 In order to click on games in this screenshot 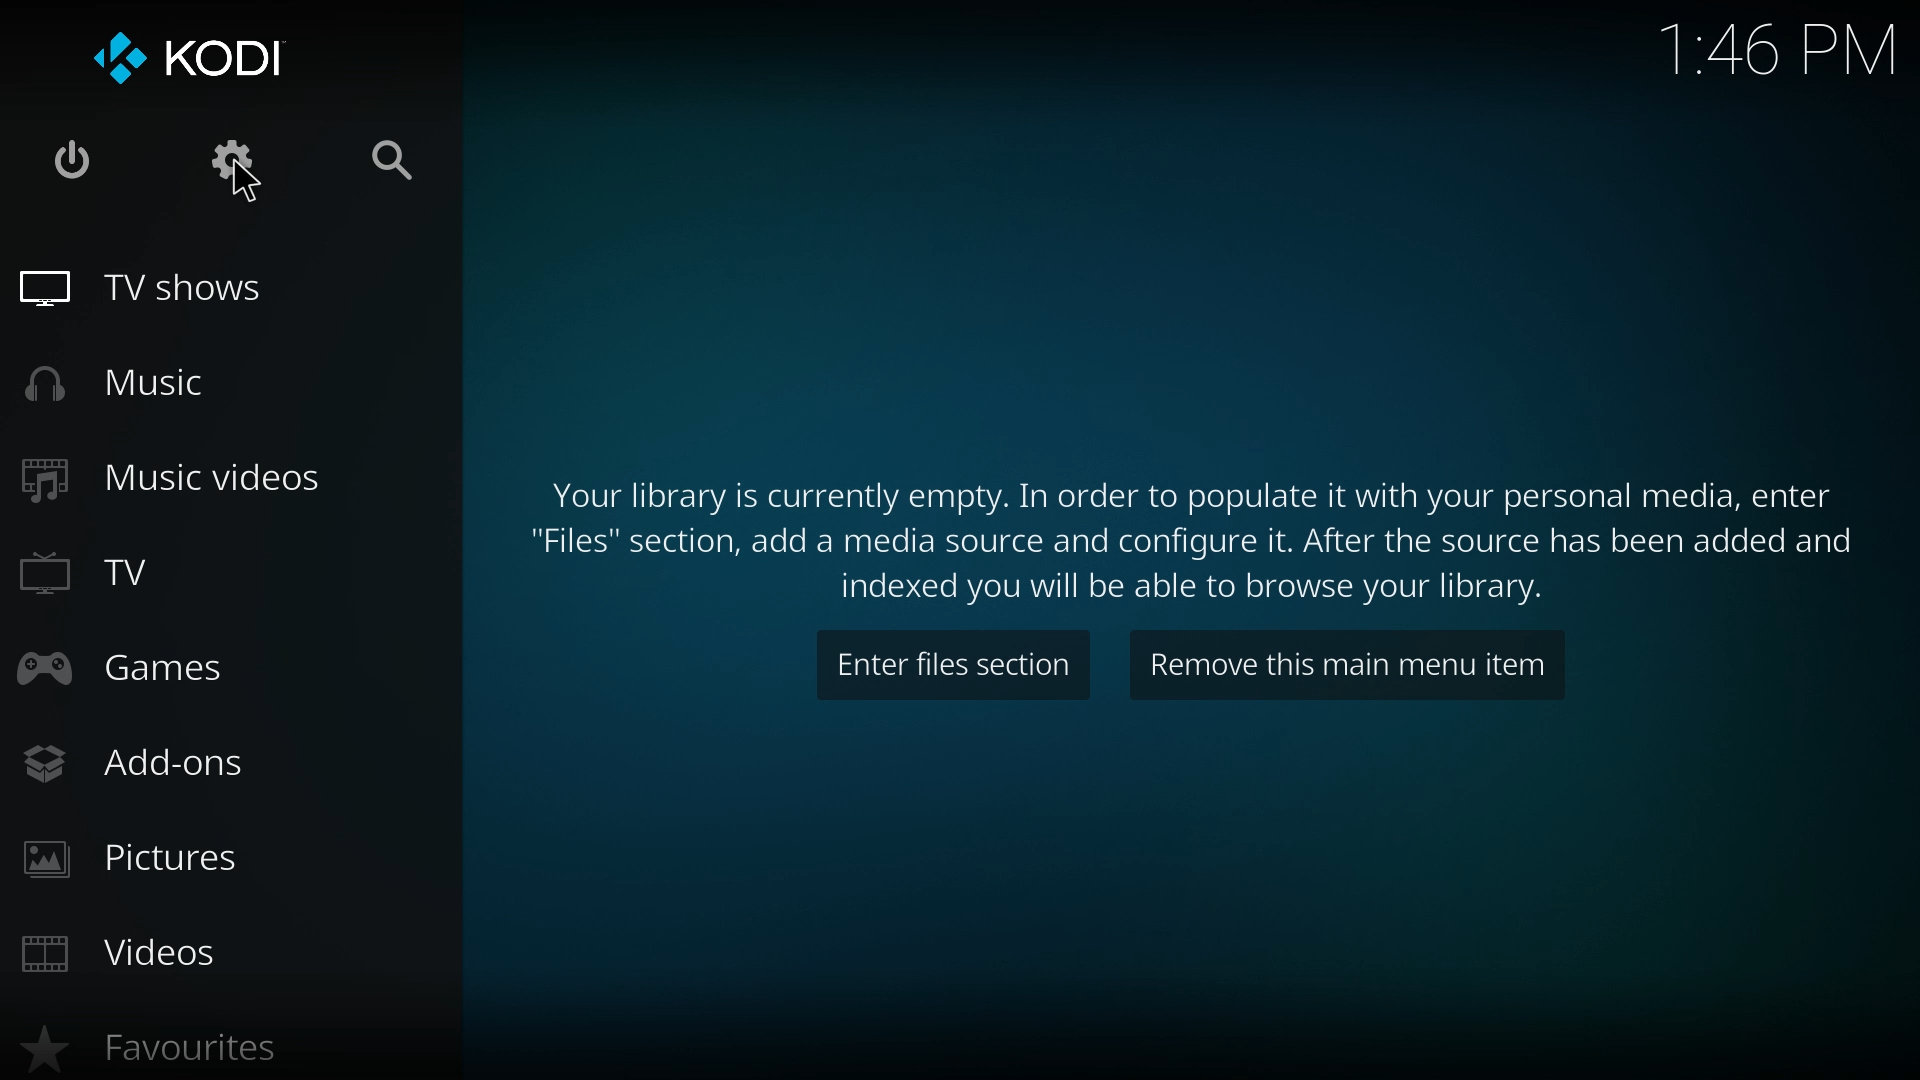, I will do `click(165, 668)`.